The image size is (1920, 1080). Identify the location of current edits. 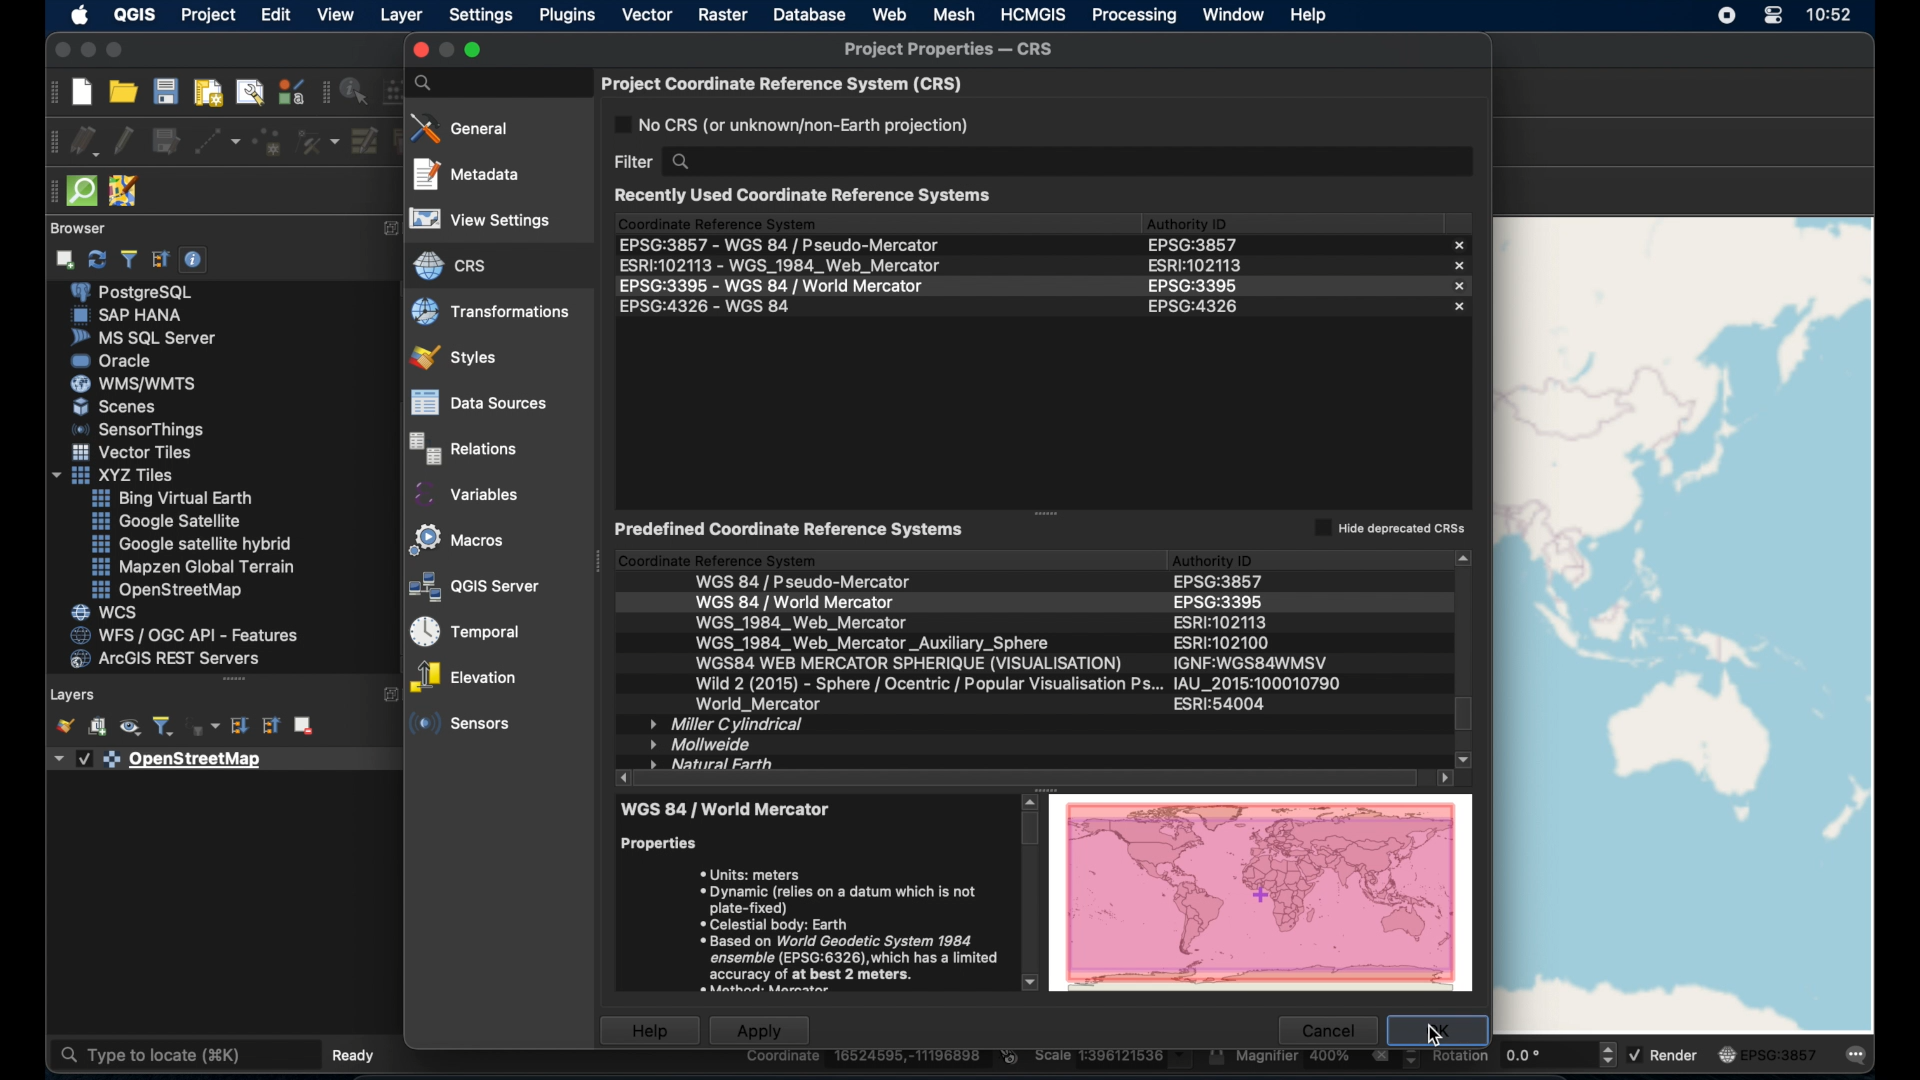
(85, 139).